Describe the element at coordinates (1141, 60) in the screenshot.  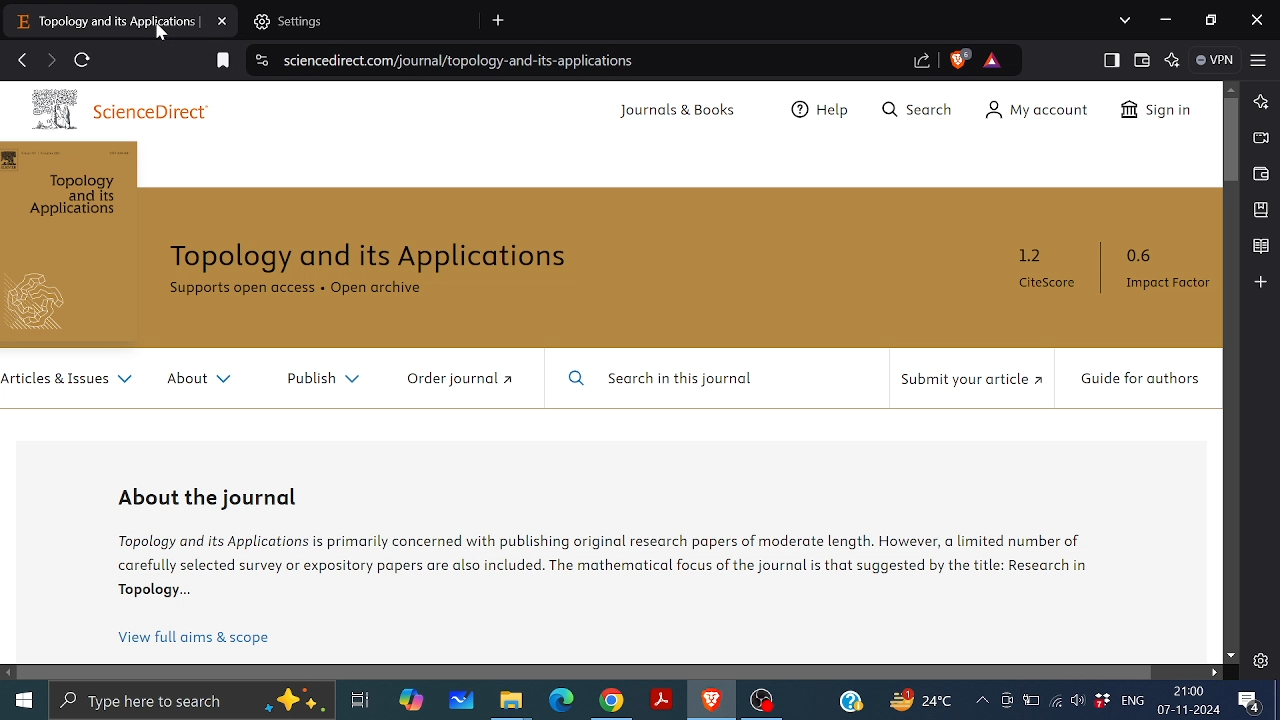
I see `Wallet` at that location.